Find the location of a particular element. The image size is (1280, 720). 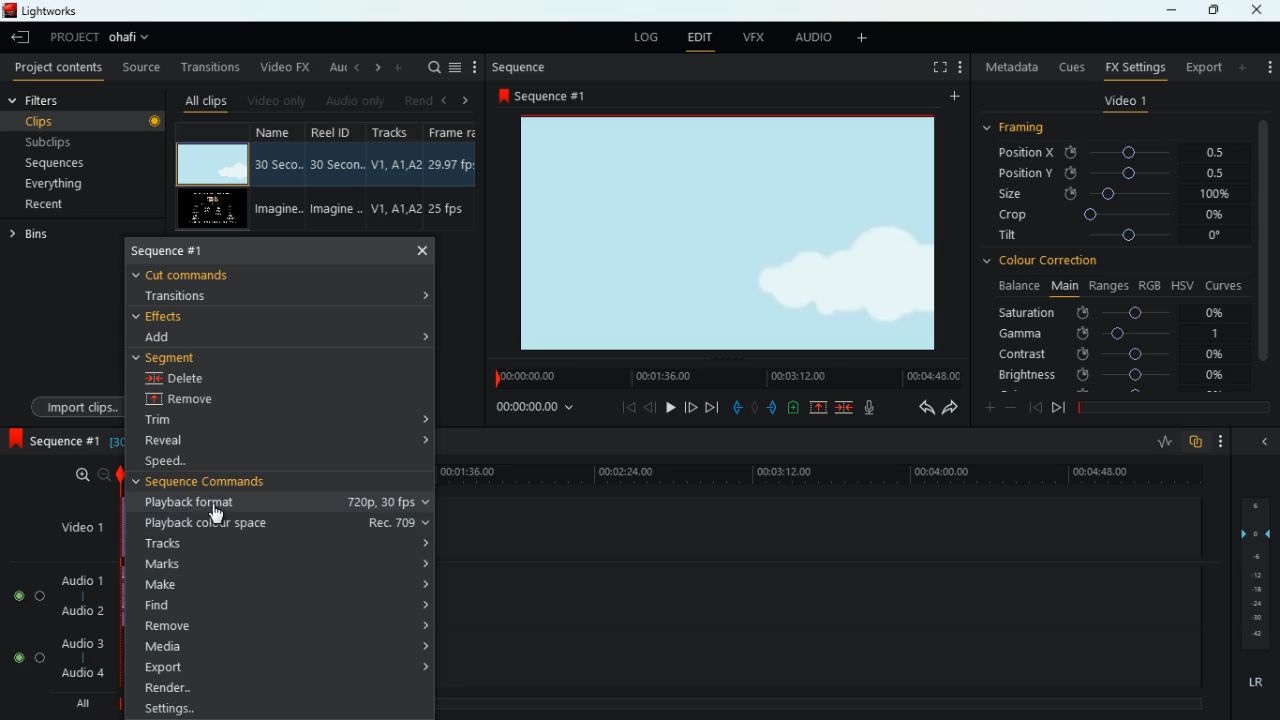

minimize is located at coordinates (1170, 10).